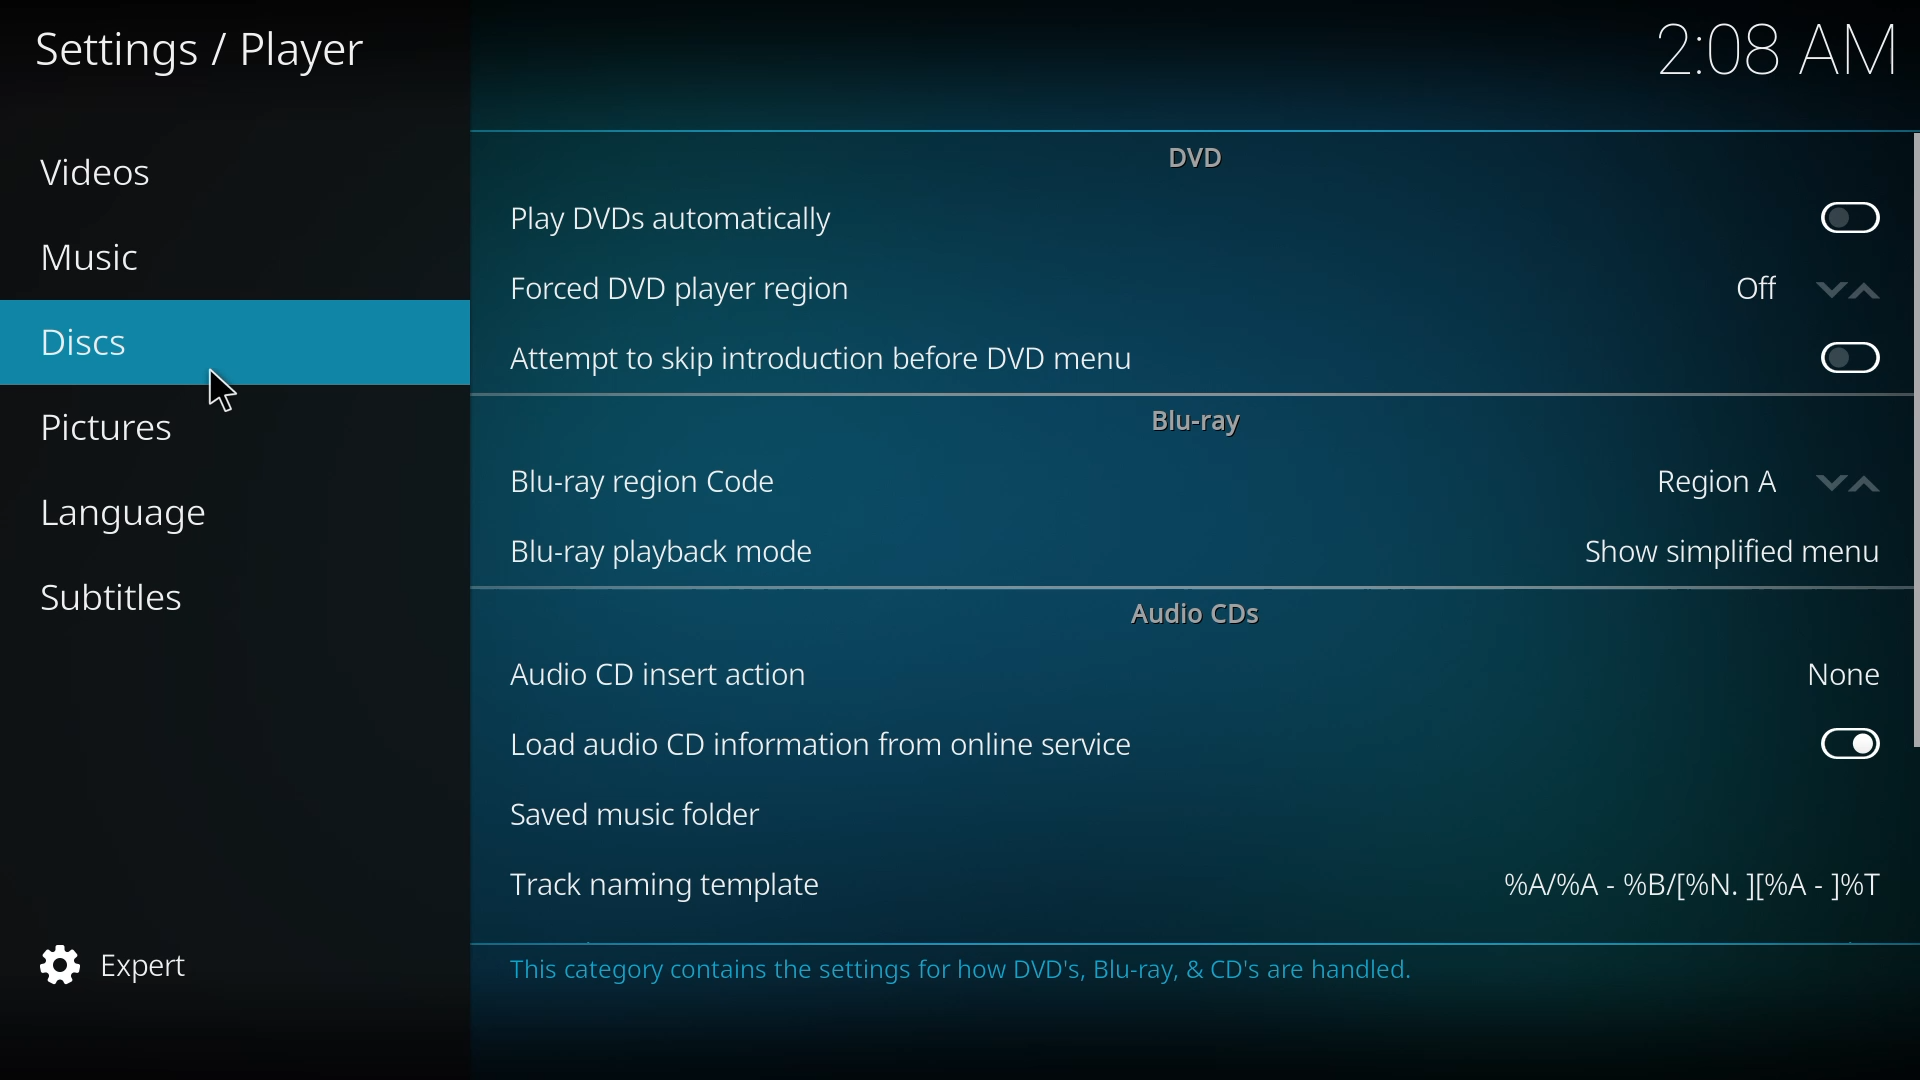 The width and height of the screenshot is (1920, 1080). I want to click on forced dvd player region, so click(685, 291).